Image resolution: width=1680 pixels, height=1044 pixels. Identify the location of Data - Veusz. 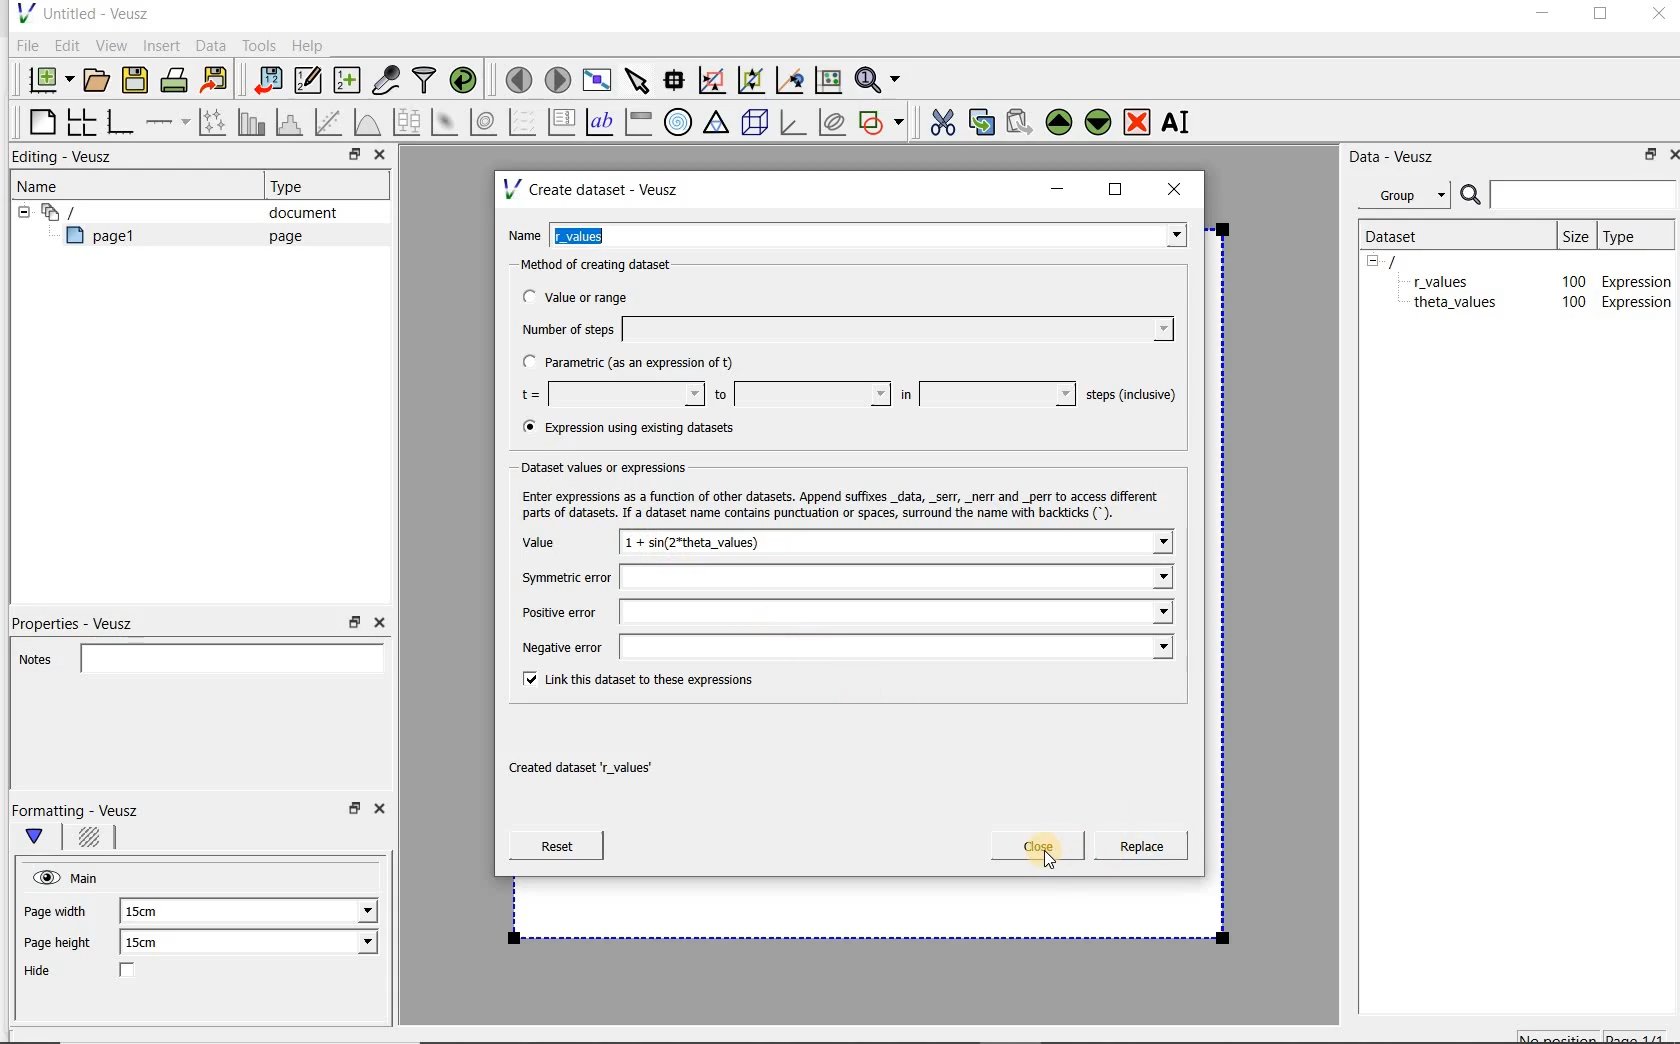
(1399, 156).